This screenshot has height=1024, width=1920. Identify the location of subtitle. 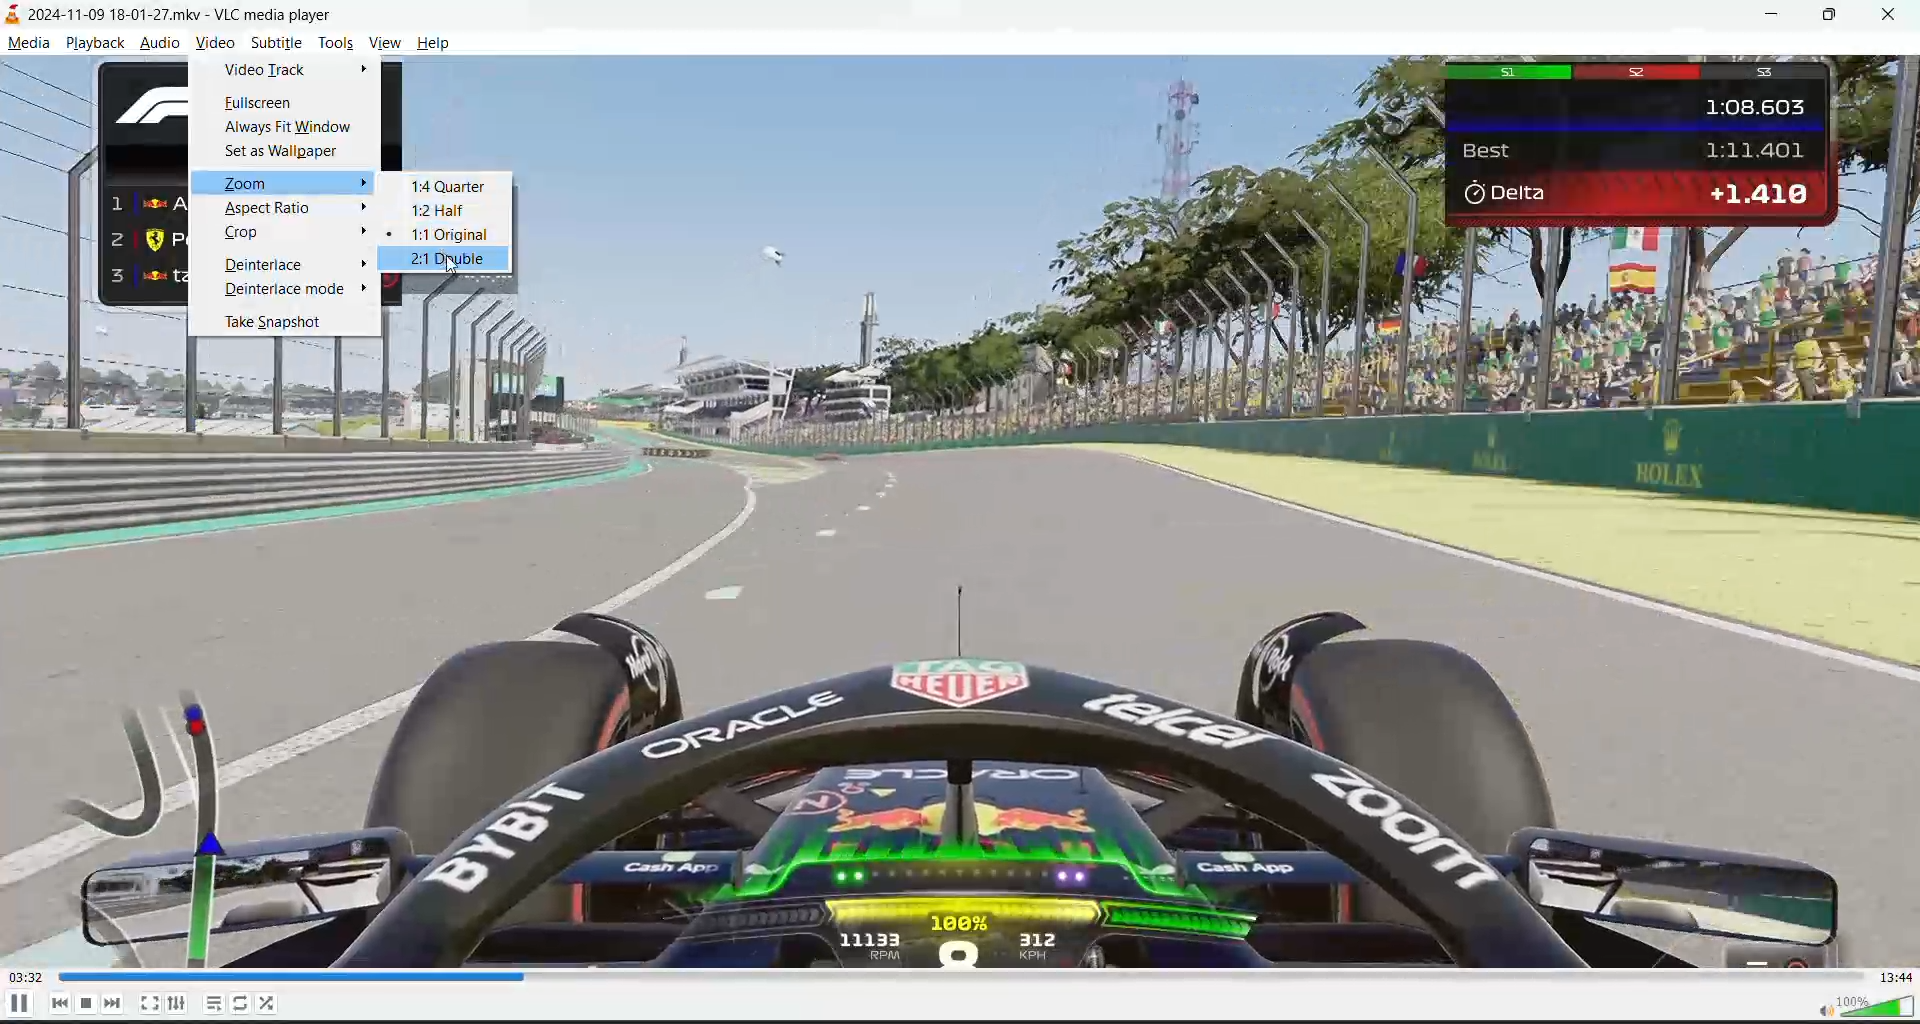
(270, 42).